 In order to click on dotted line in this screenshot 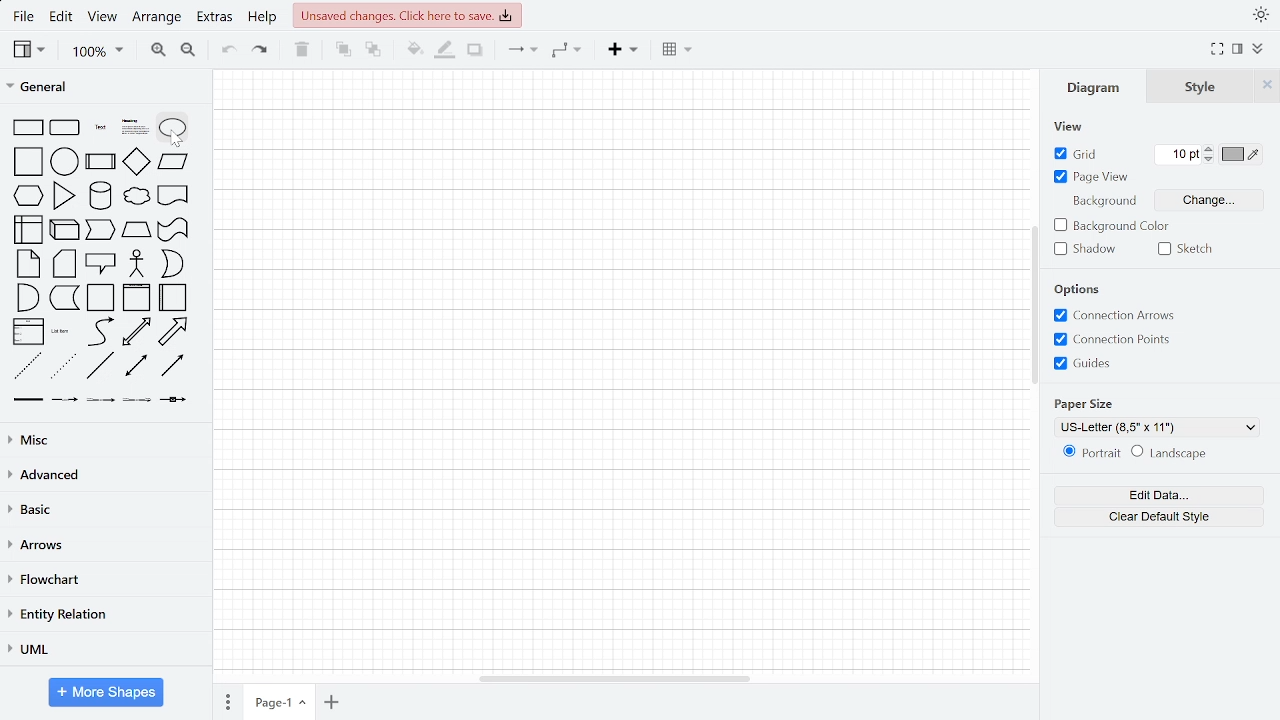, I will do `click(63, 367)`.